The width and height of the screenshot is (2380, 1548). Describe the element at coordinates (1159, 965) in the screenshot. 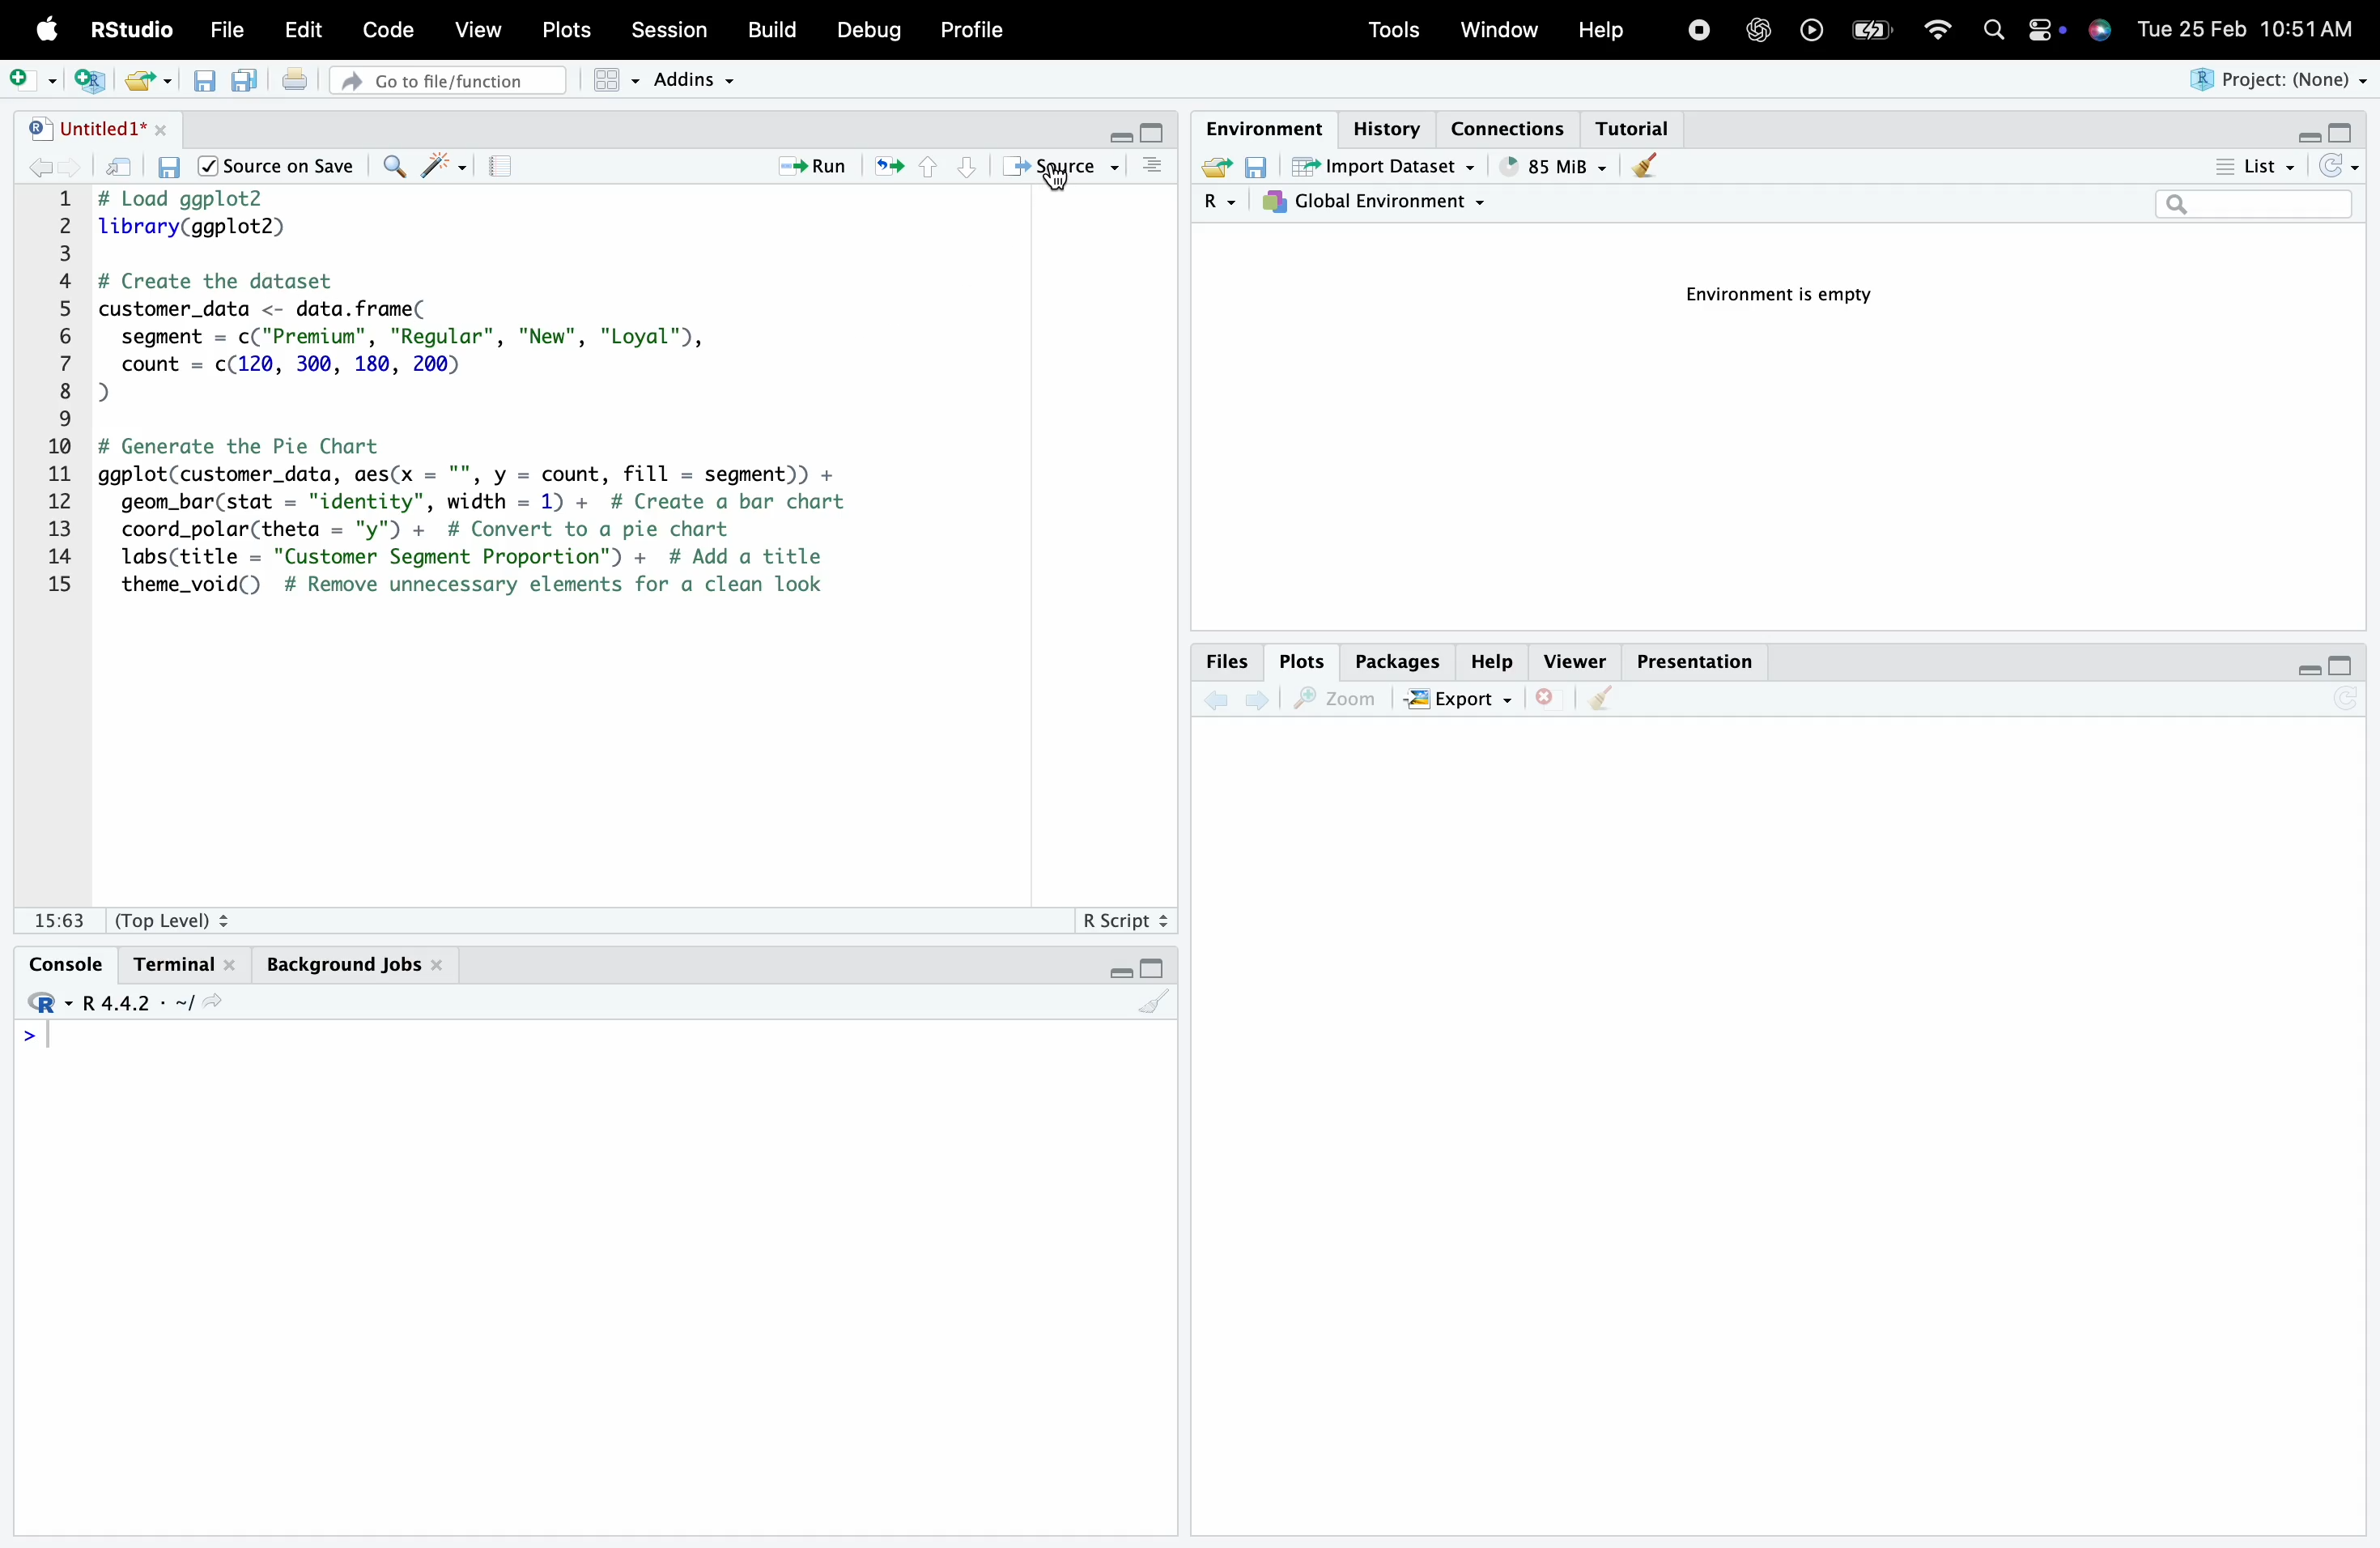

I see `maximise` at that location.